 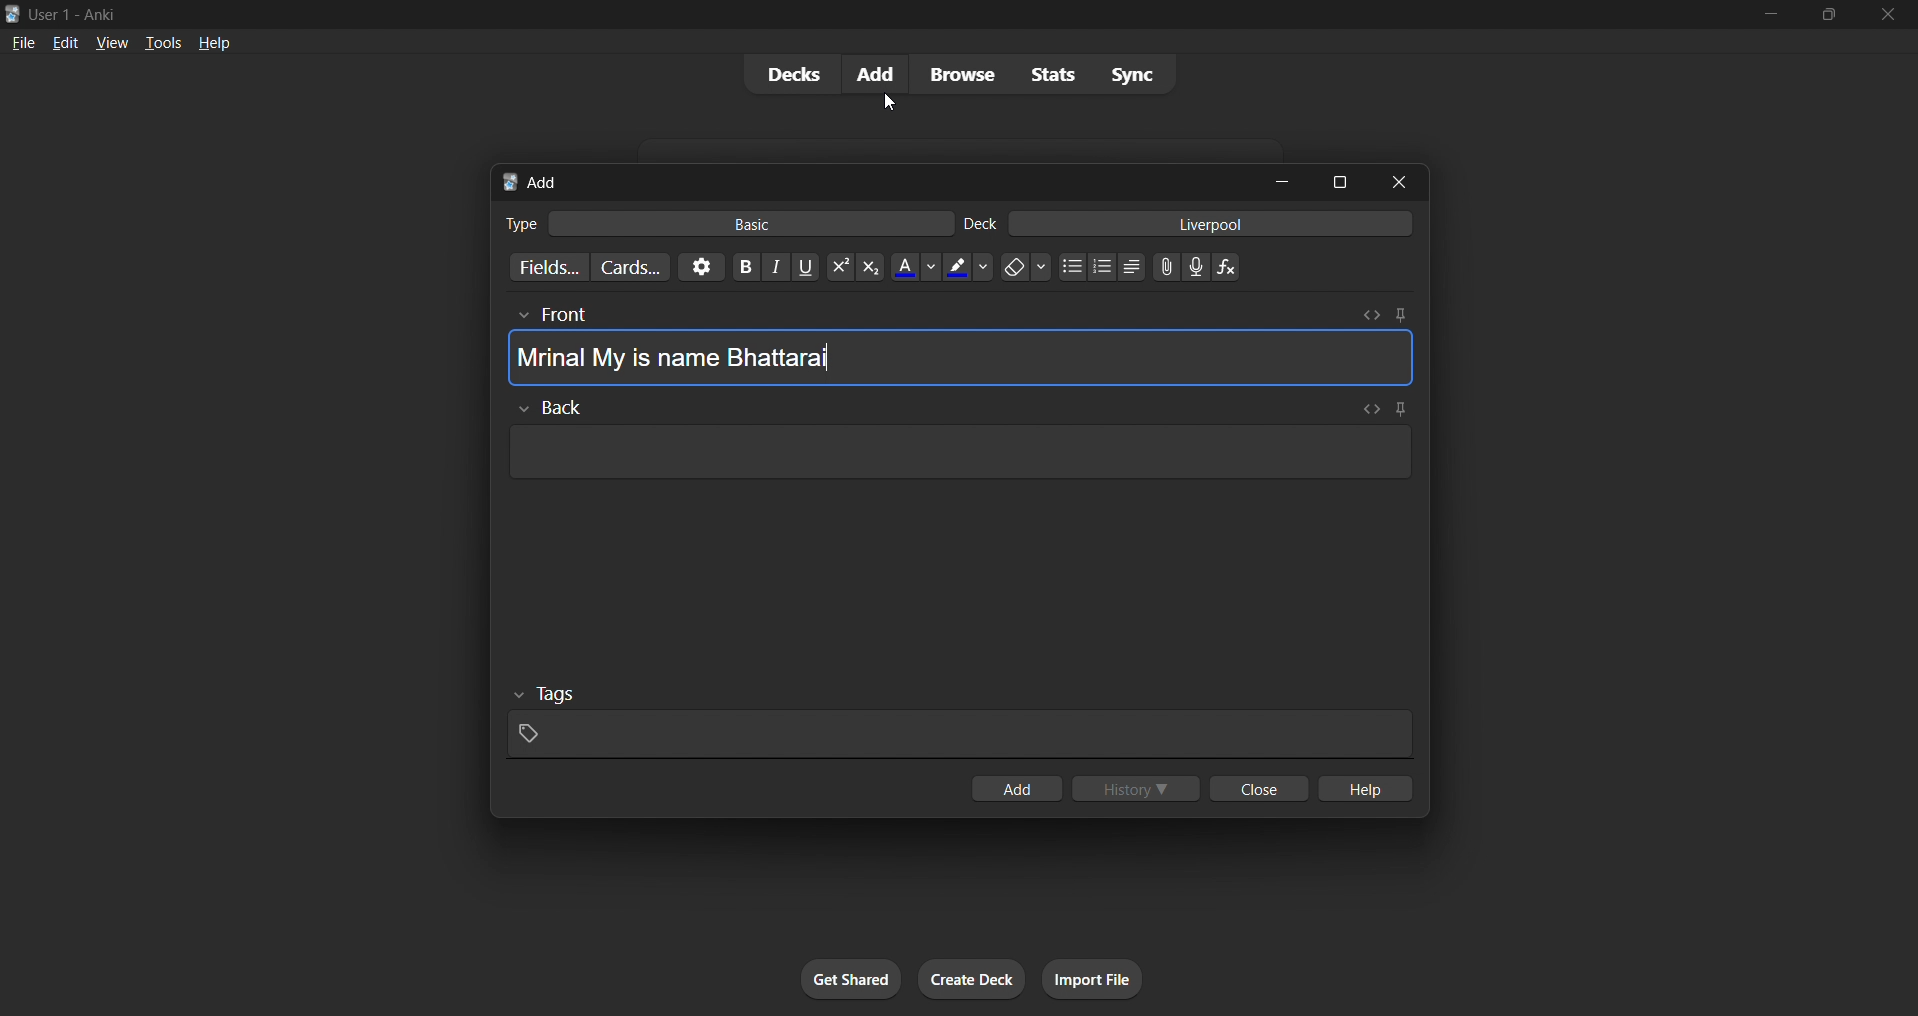 What do you see at coordinates (632, 267) in the screenshot?
I see `customize card templates` at bounding box center [632, 267].